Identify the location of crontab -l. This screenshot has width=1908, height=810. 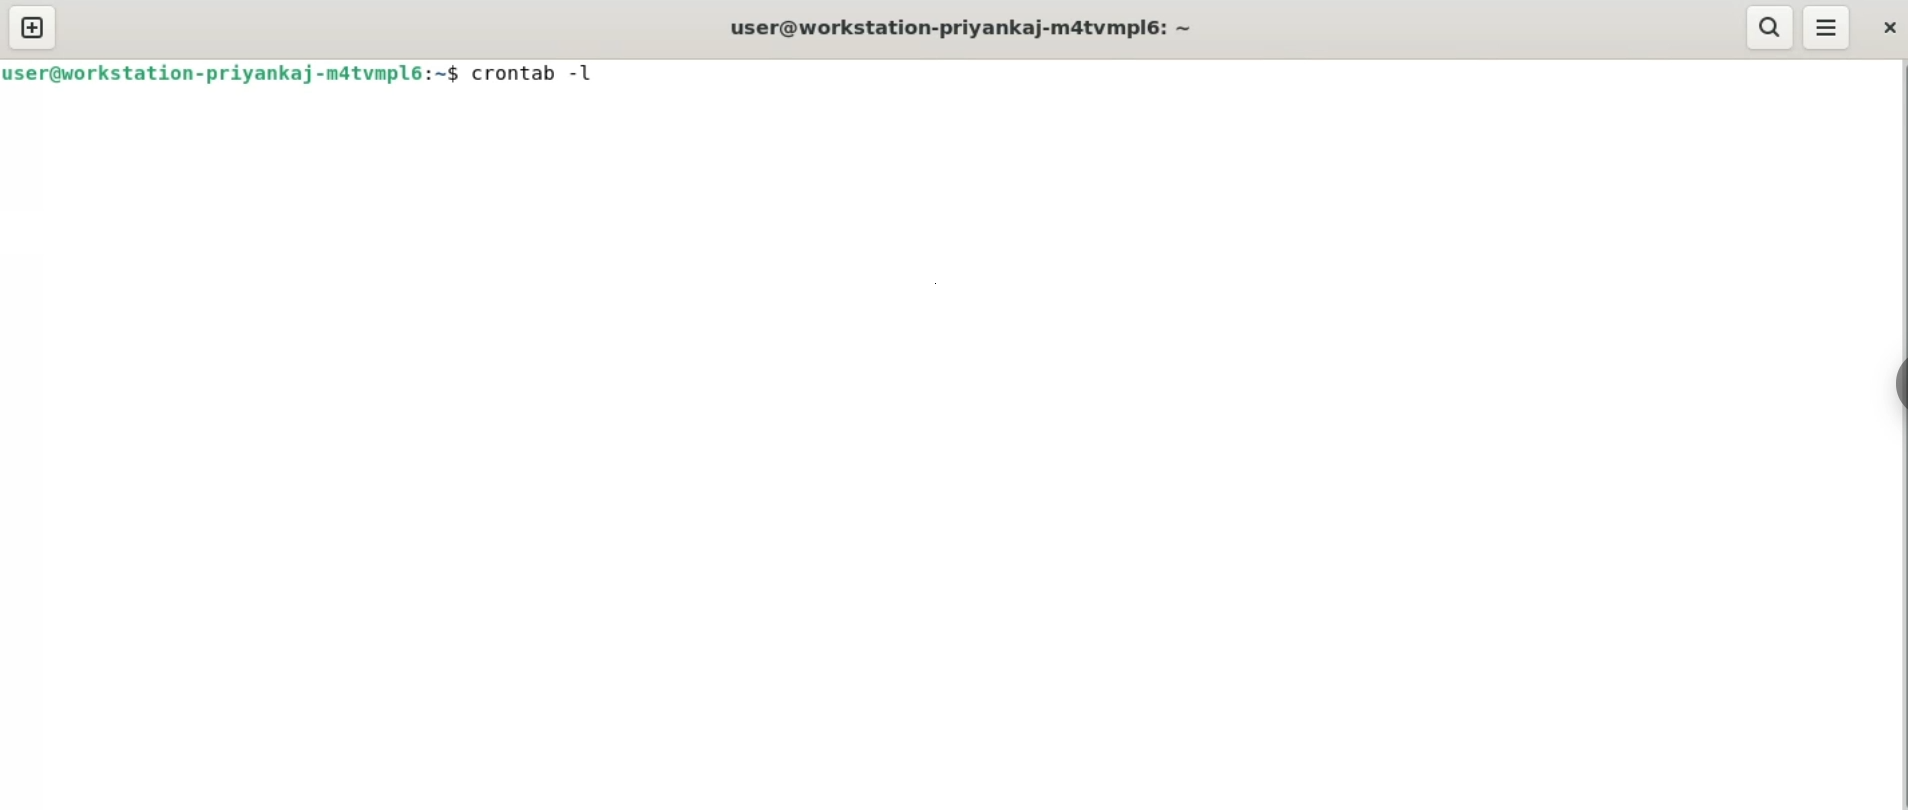
(547, 73).